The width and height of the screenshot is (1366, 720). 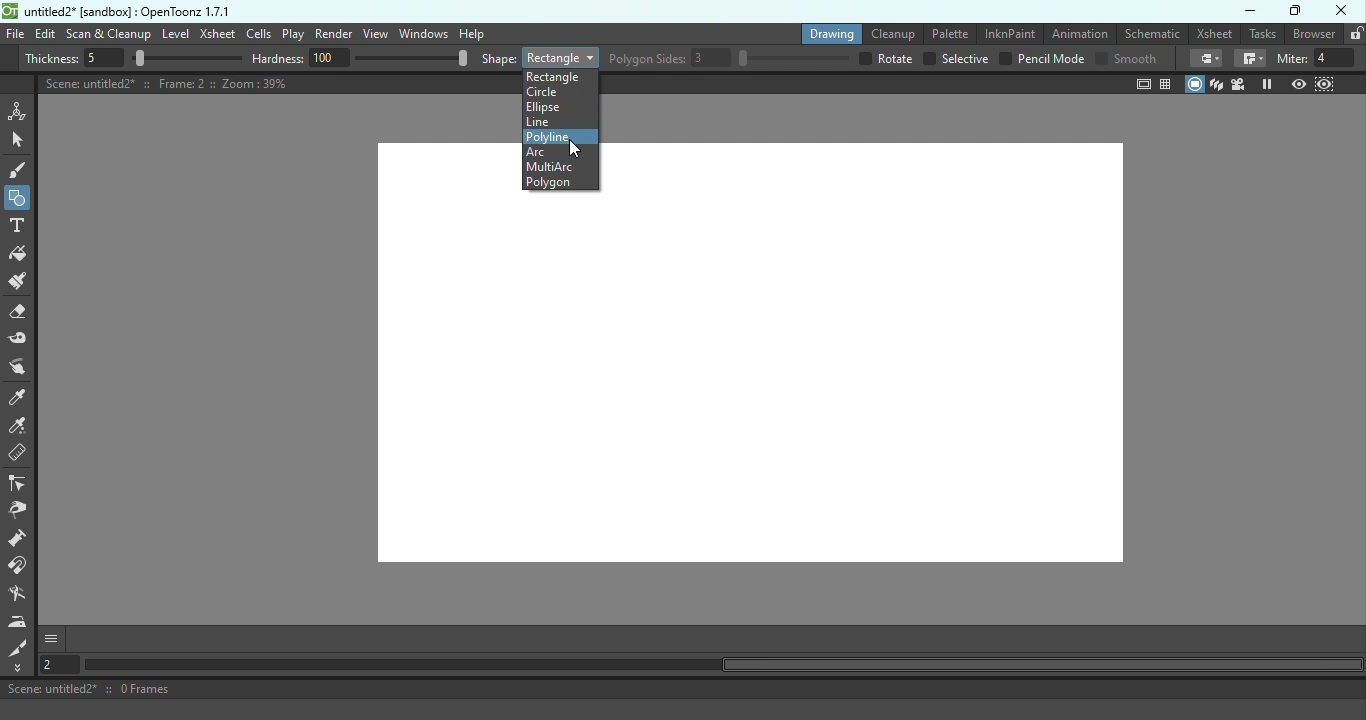 What do you see at coordinates (22, 340) in the screenshot?
I see `Tape tool` at bounding box center [22, 340].